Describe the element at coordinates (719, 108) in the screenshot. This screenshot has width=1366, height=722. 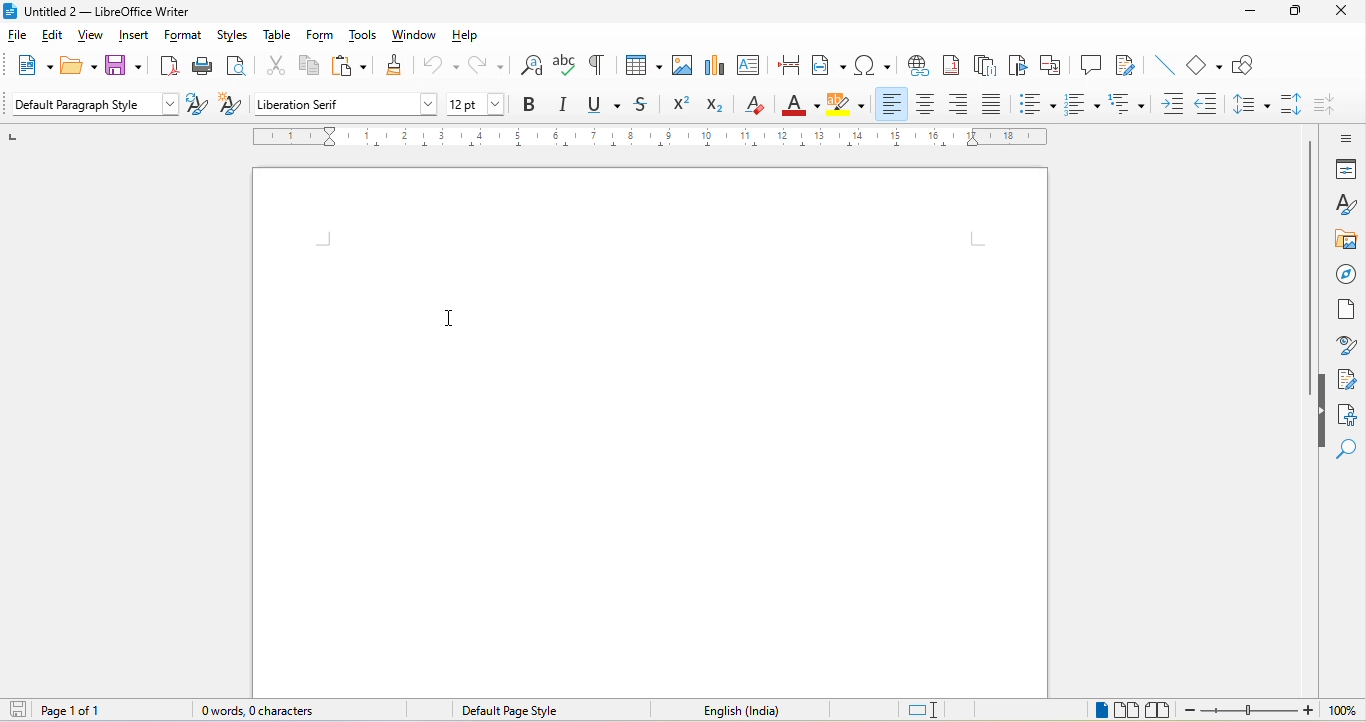
I see `subscript` at that location.